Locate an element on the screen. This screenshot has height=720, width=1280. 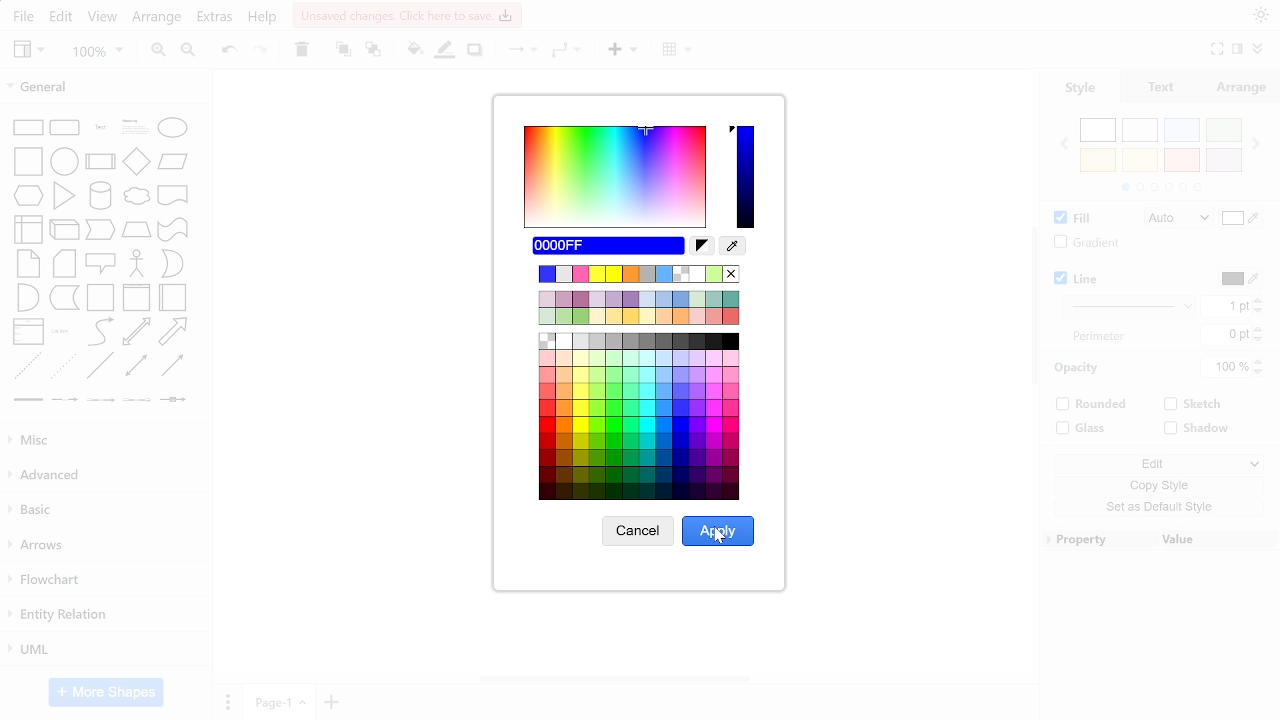
color spectrum is located at coordinates (614, 178).